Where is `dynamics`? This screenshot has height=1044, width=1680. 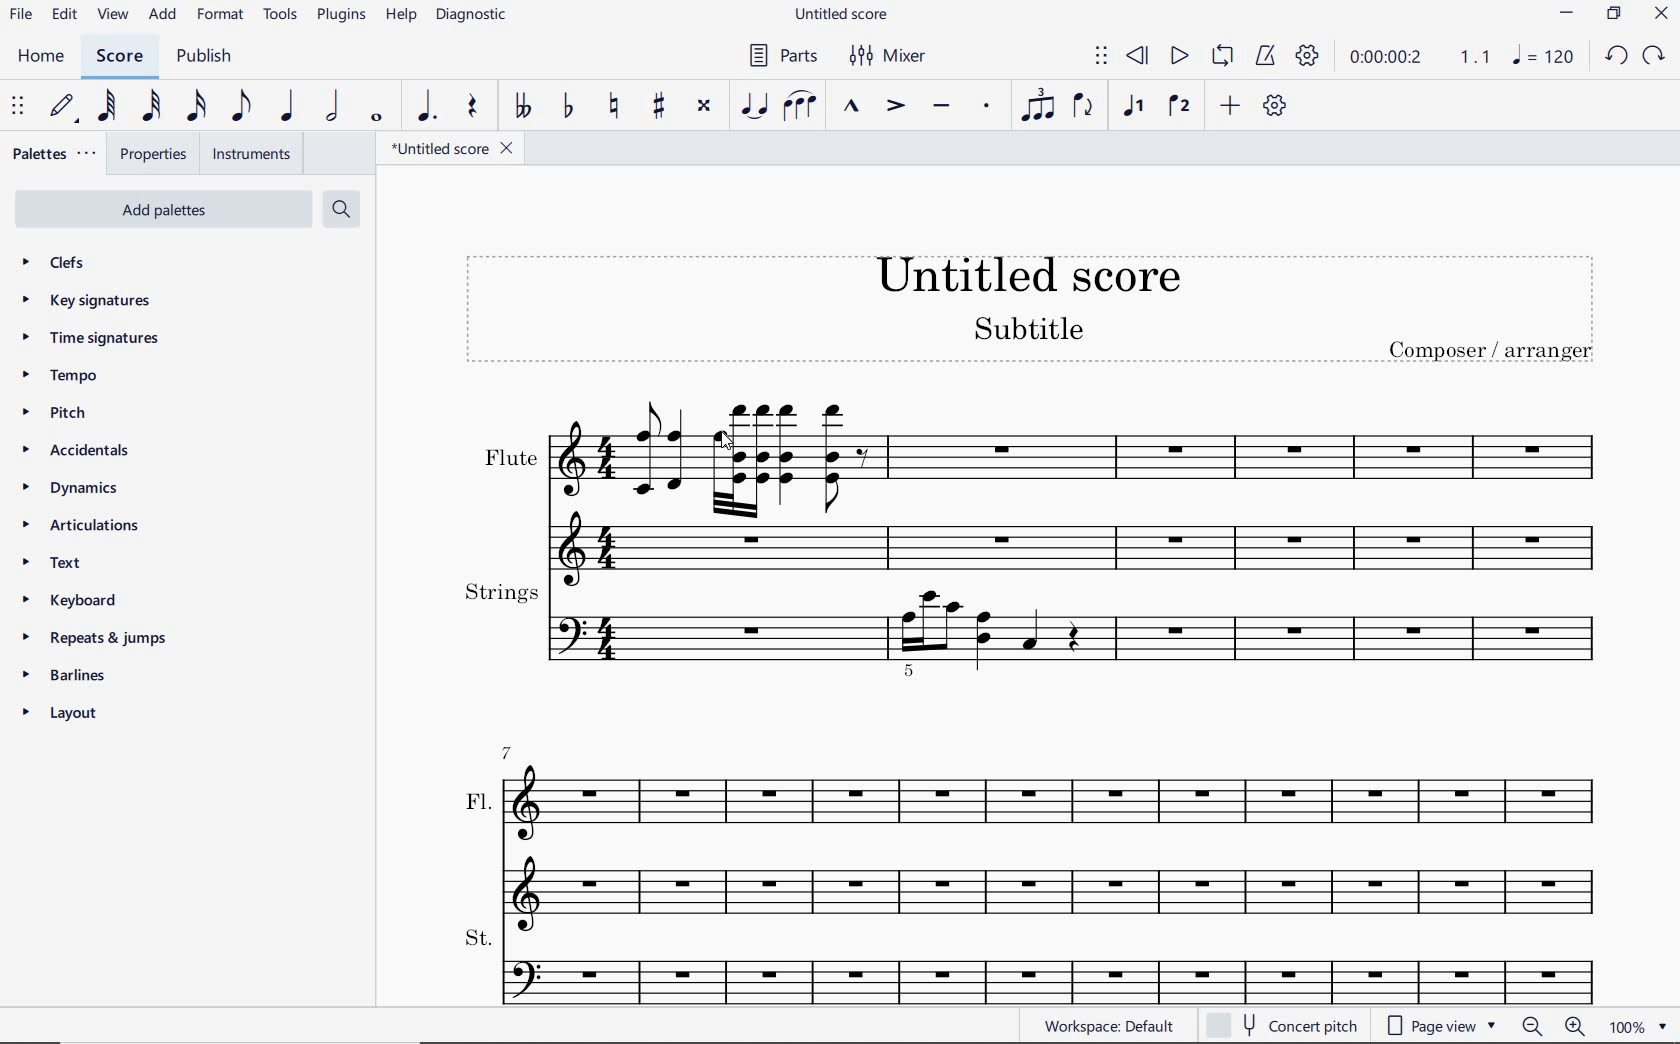
dynamics is located at coordinates (82, 487).